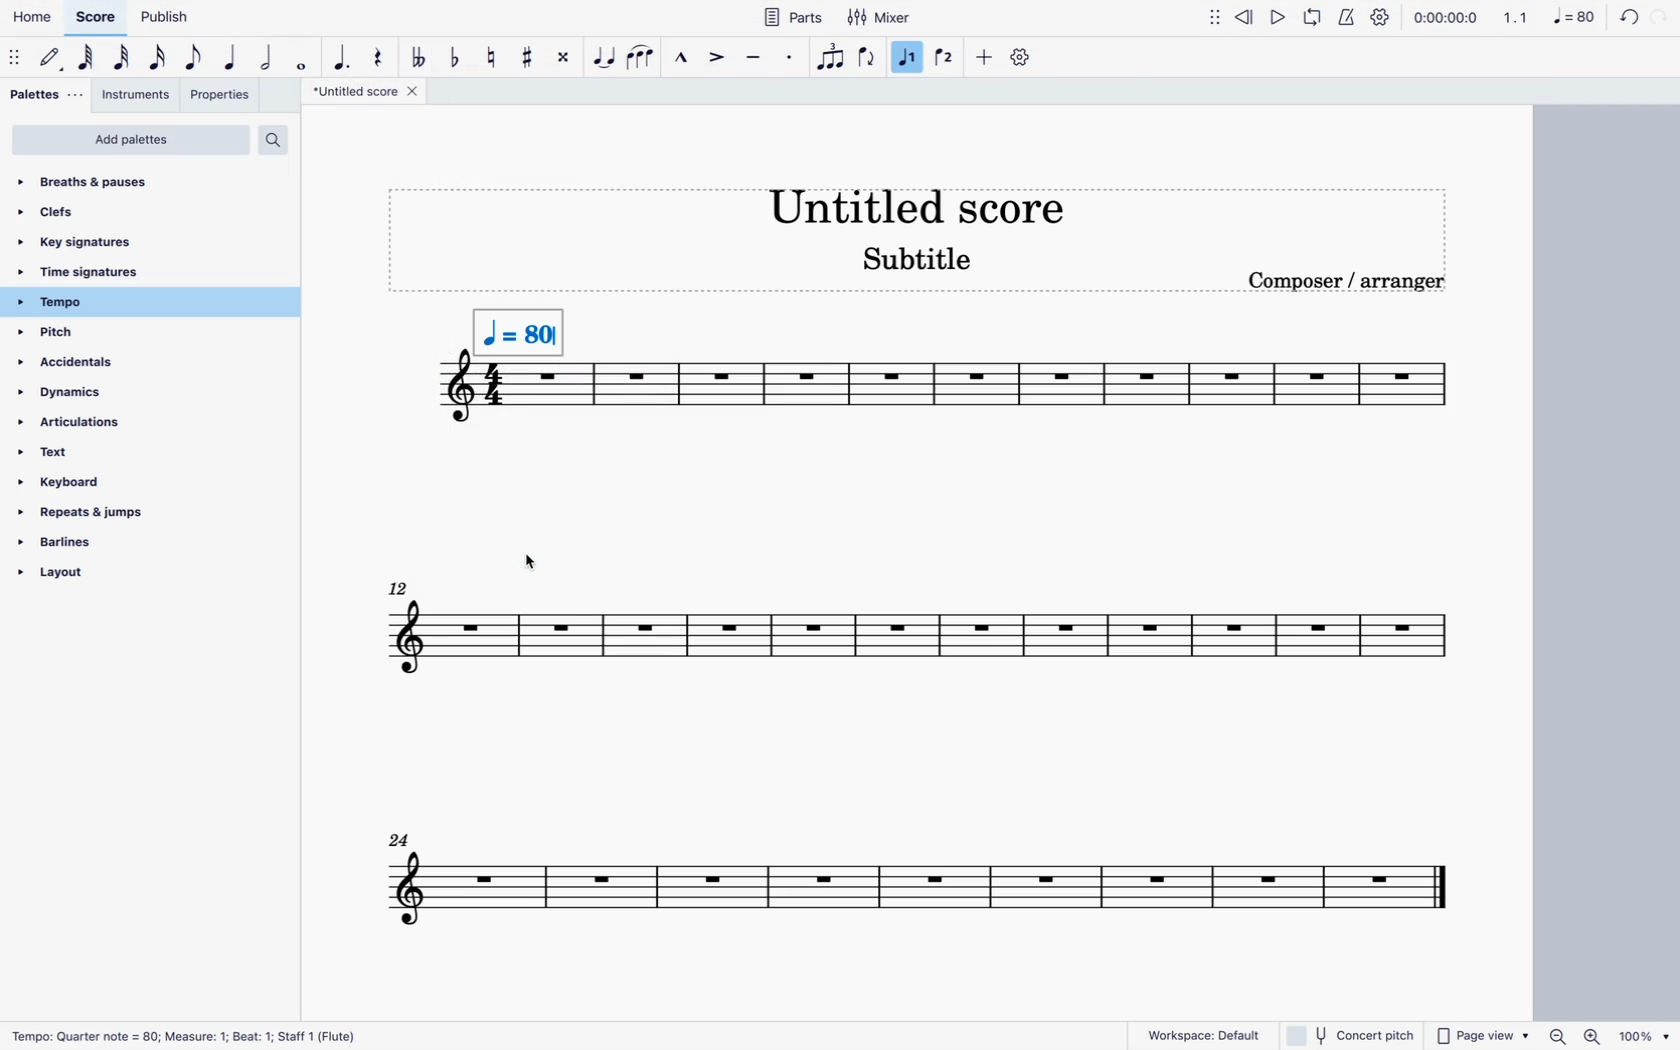 The image size is (1680, 1050). What do you see at coordinates (81, 57) in the screenshot?
I see `64th note` at bounding box center [81, 57].